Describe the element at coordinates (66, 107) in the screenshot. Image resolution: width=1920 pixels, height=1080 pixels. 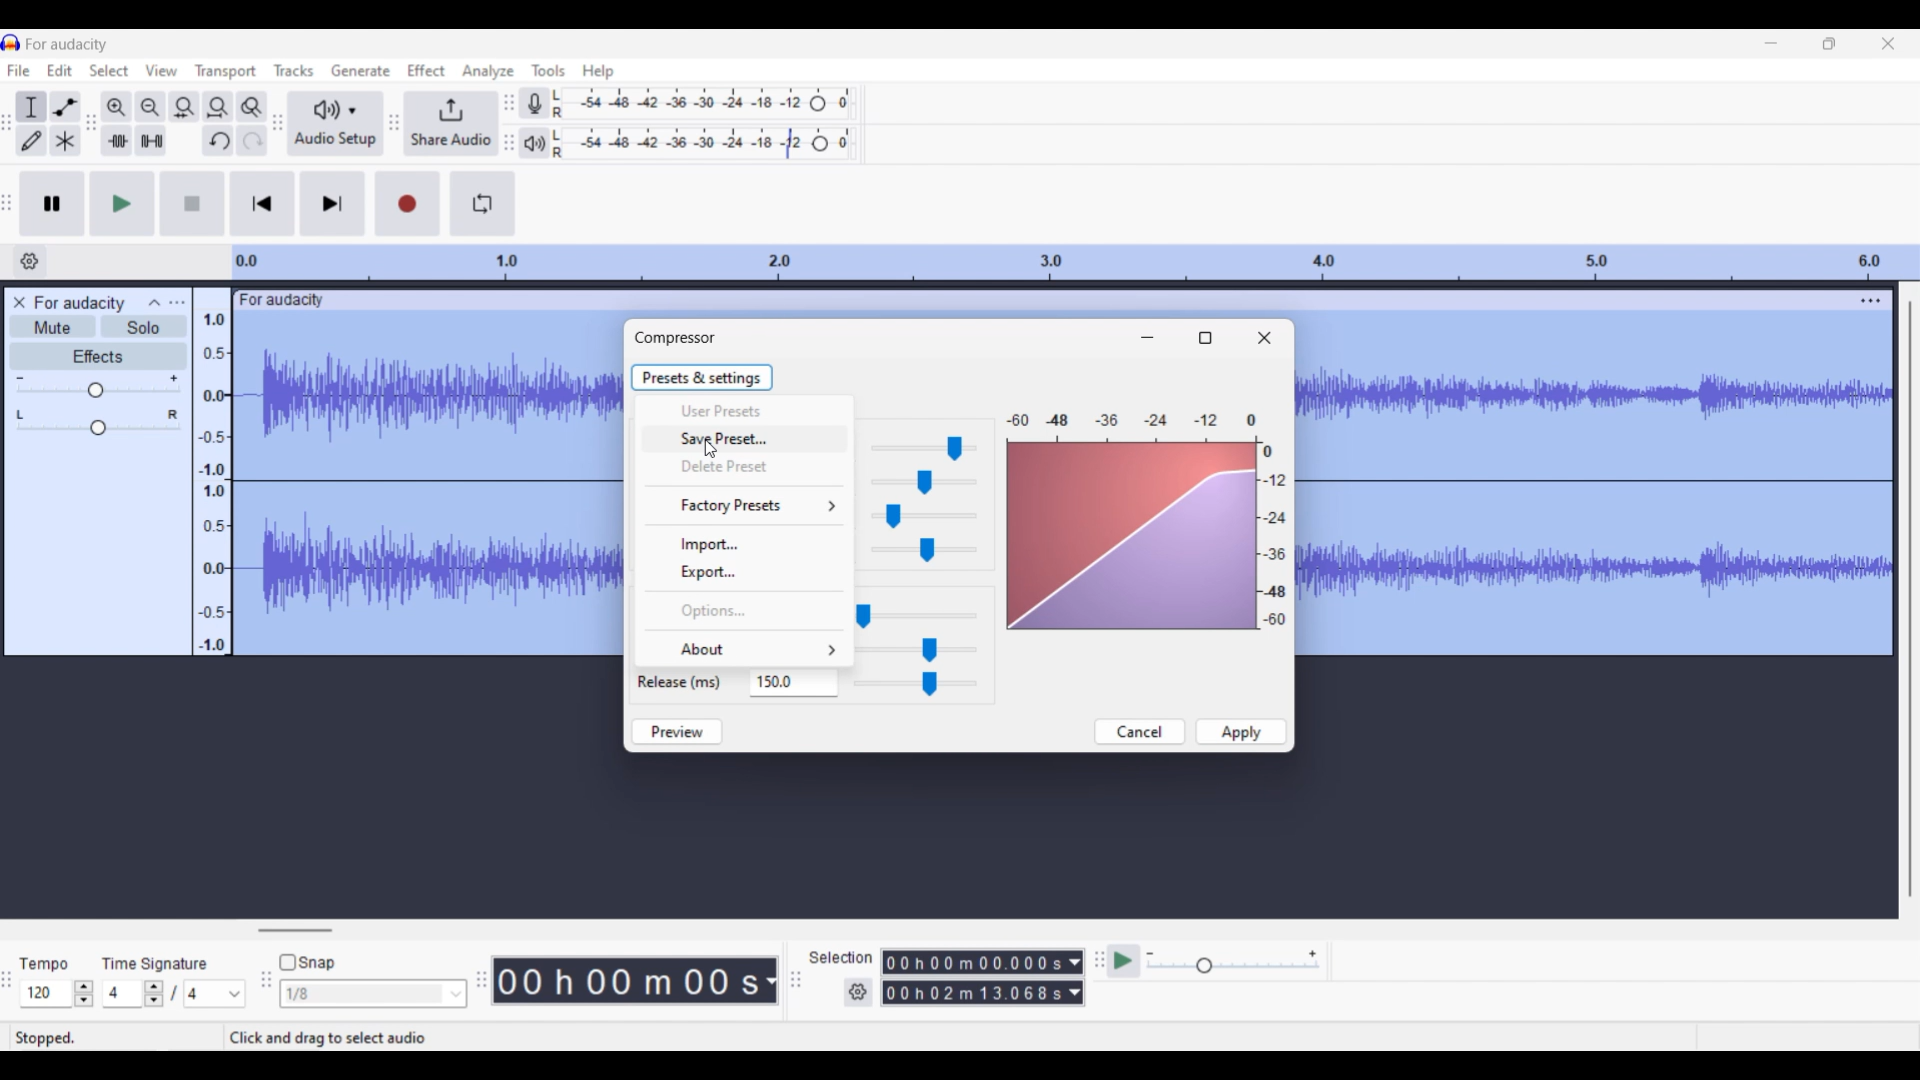
I see `Envelop tool` at that location.